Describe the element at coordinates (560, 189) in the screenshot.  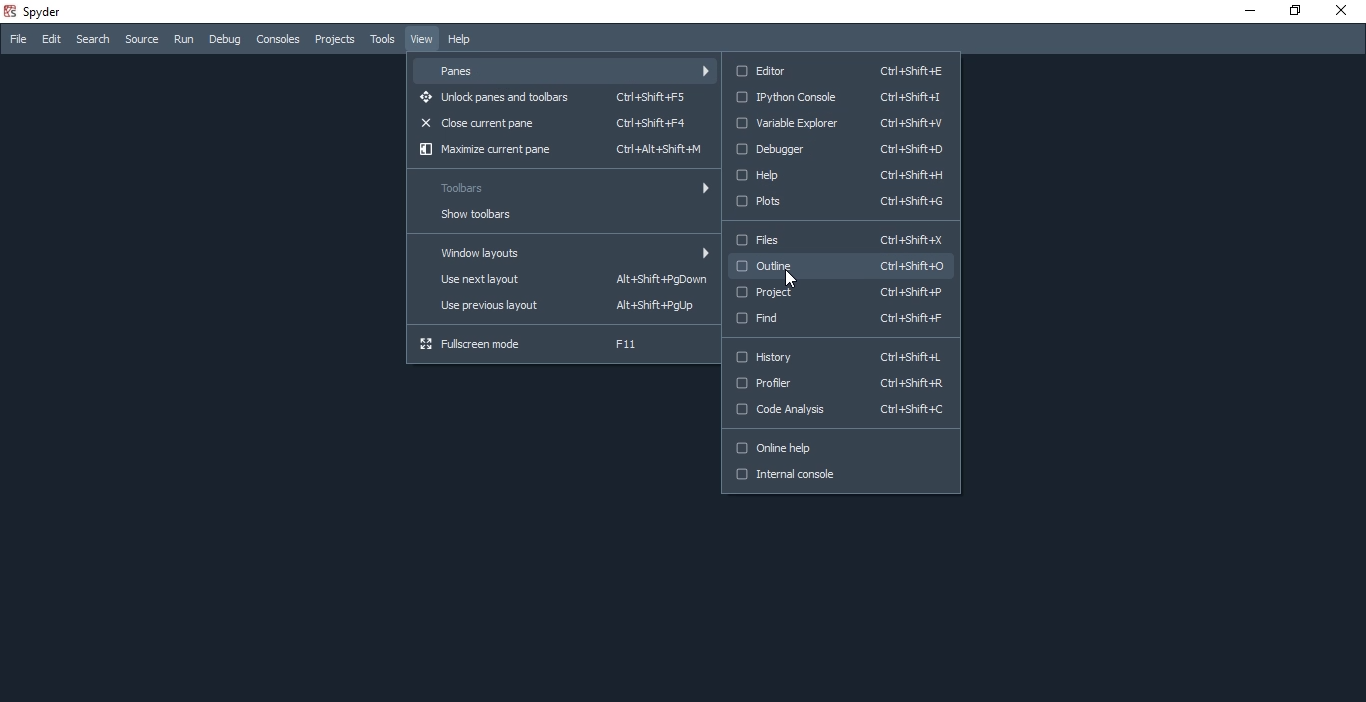
I see `Toolbars` at that location.